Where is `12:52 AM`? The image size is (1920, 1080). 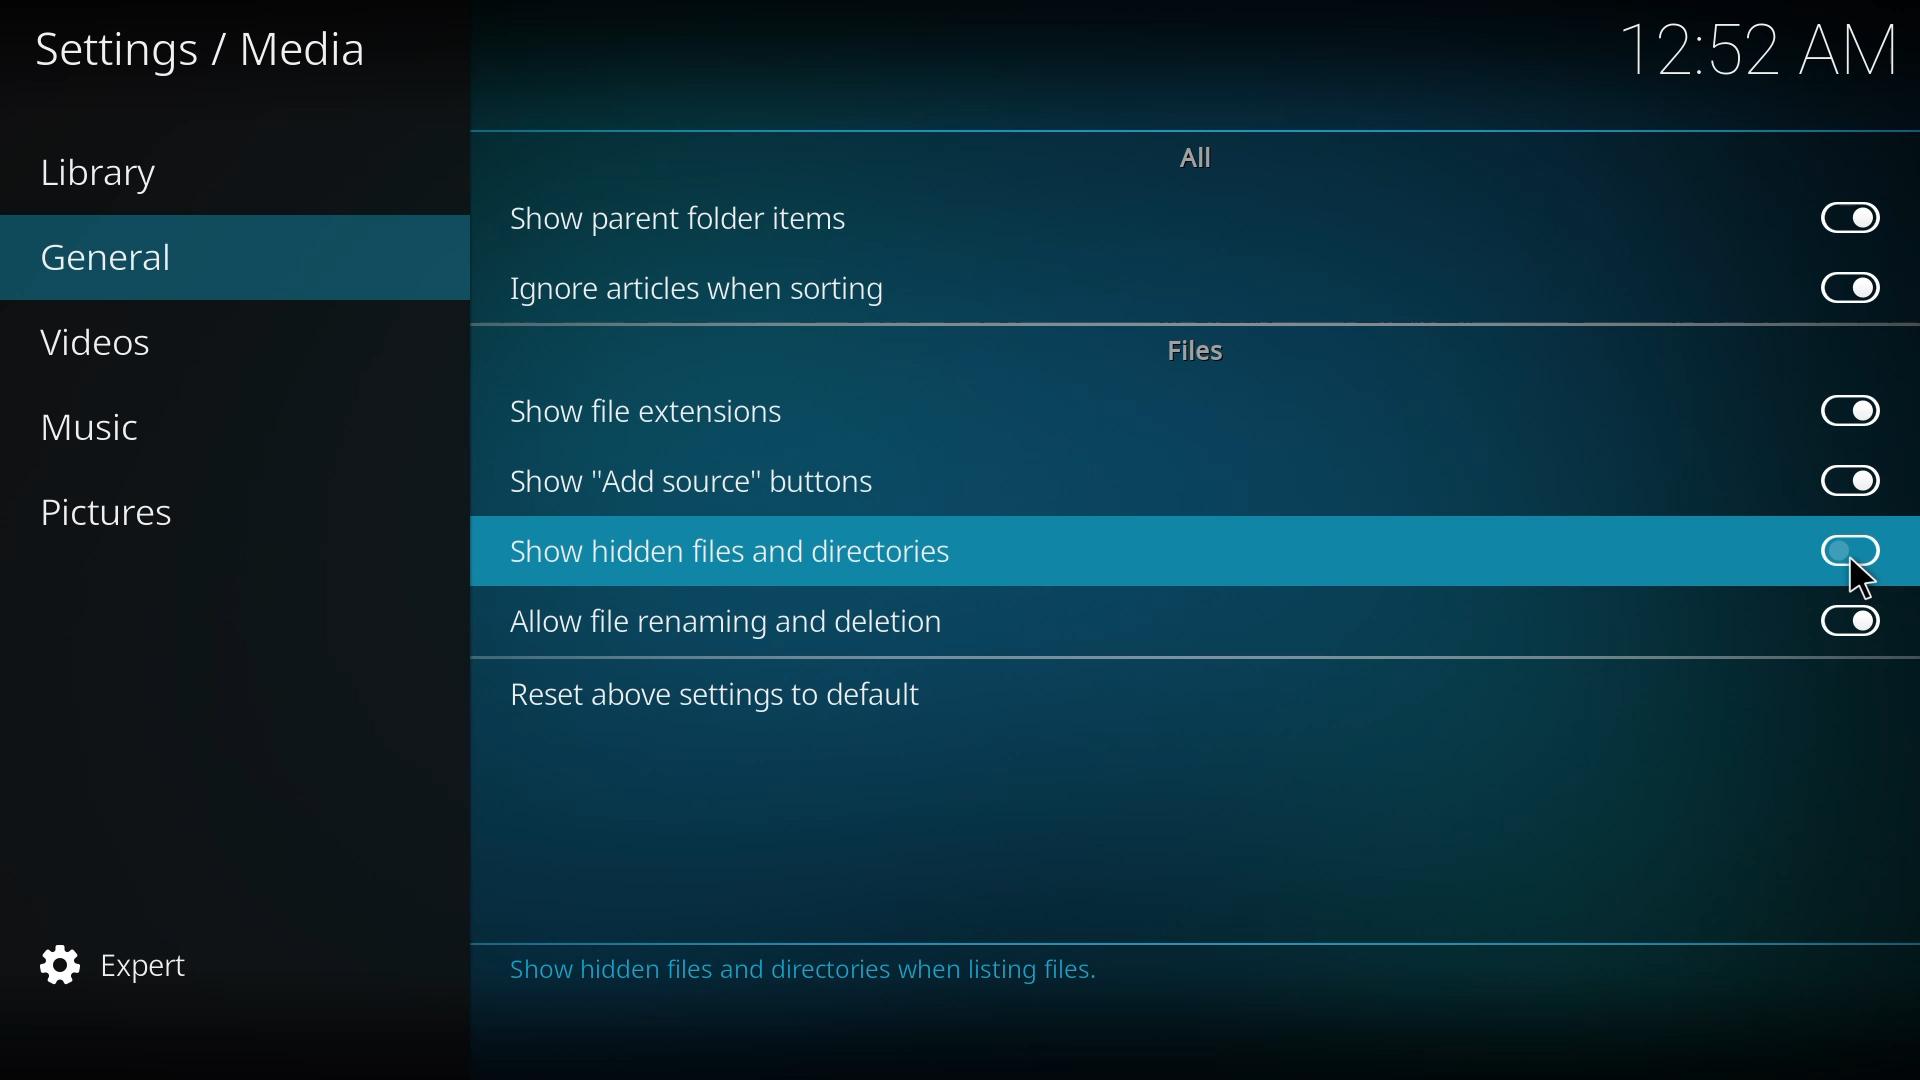
12:52 AM is located at coordinates (1760, 57).